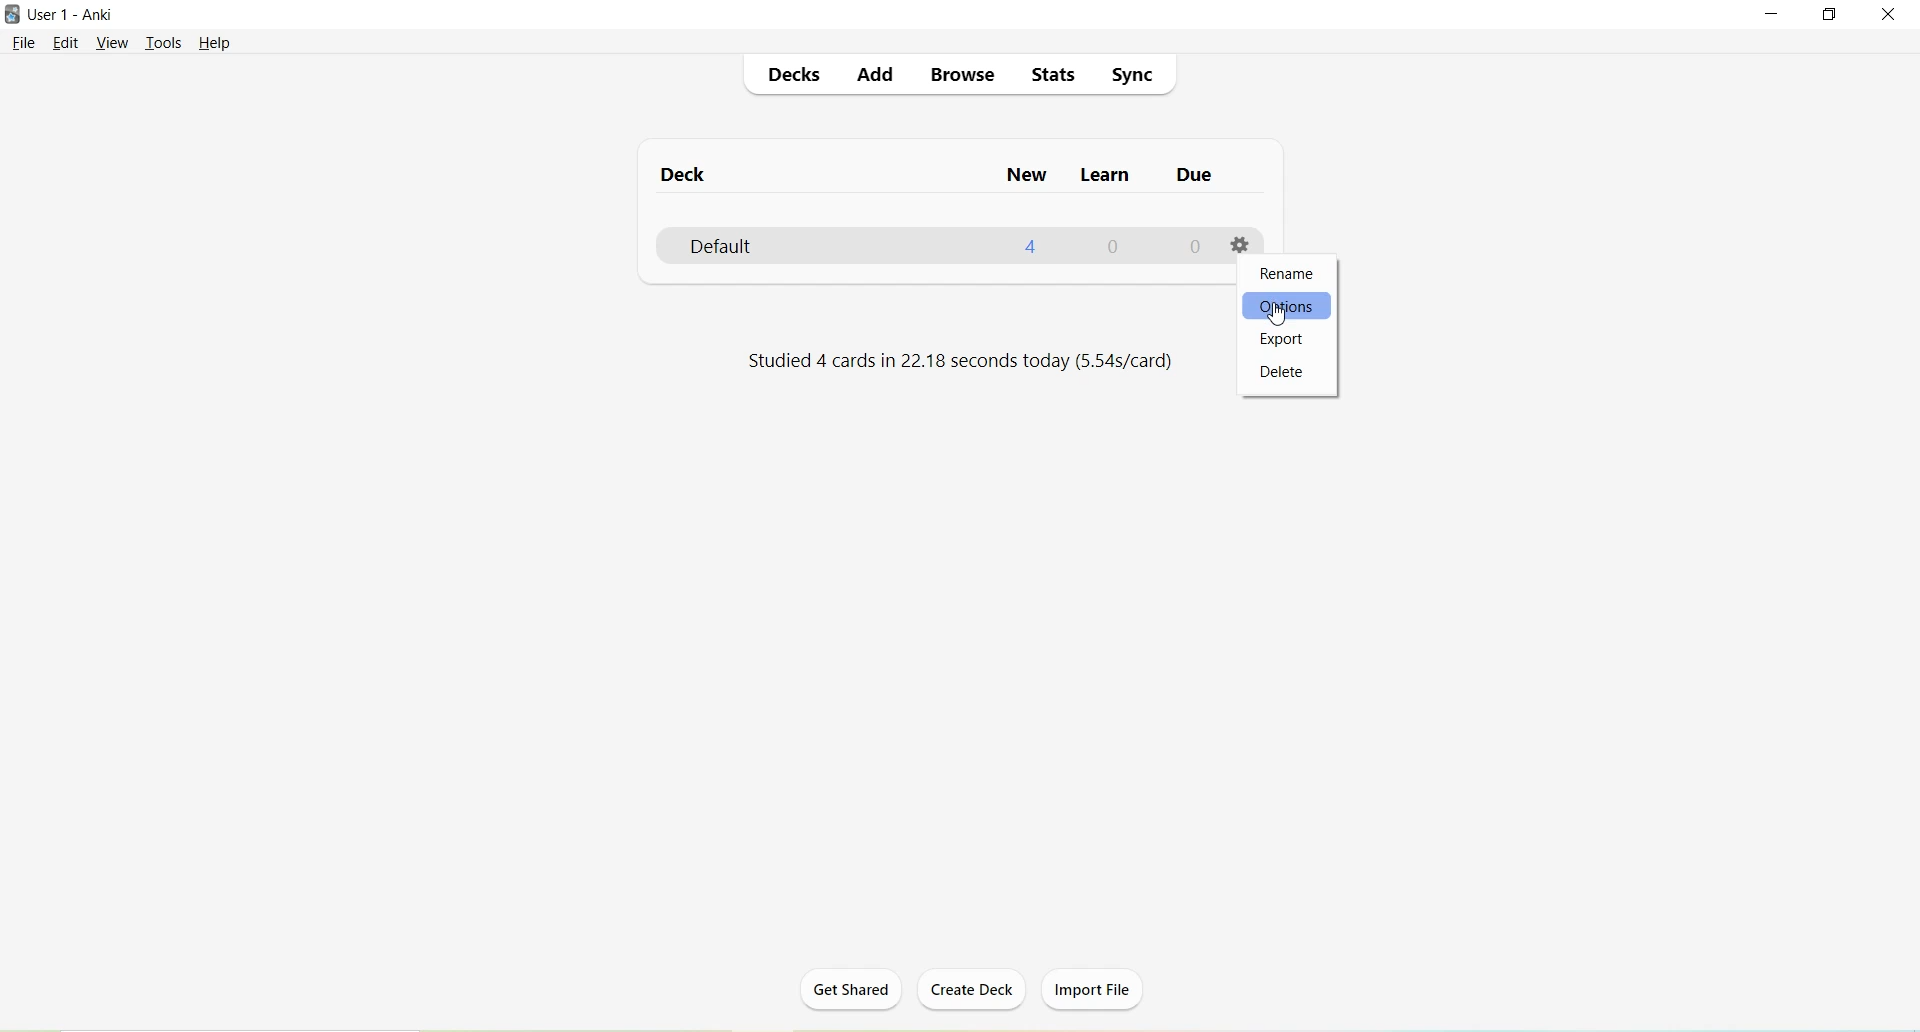 The image size is (1920, 1032). I want to click on Options, so click(1239, 243).